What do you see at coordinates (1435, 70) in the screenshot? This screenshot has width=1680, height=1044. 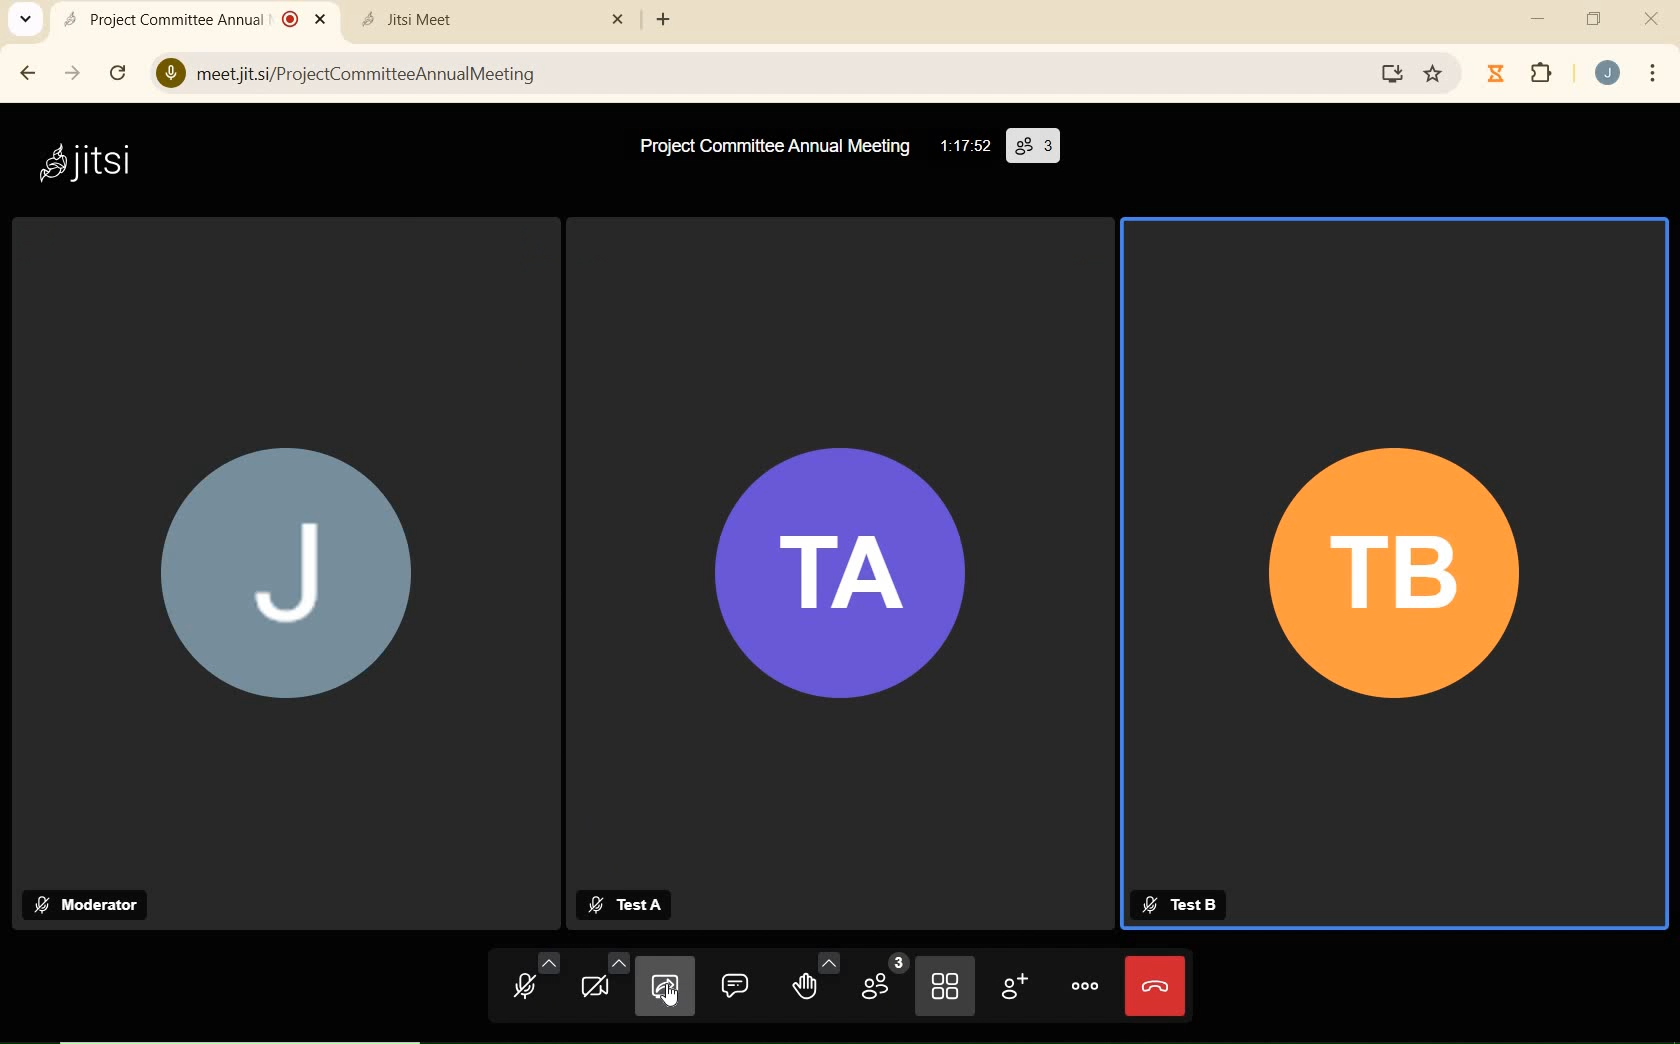 I see `favorite` at bounding box center [1435, 70].